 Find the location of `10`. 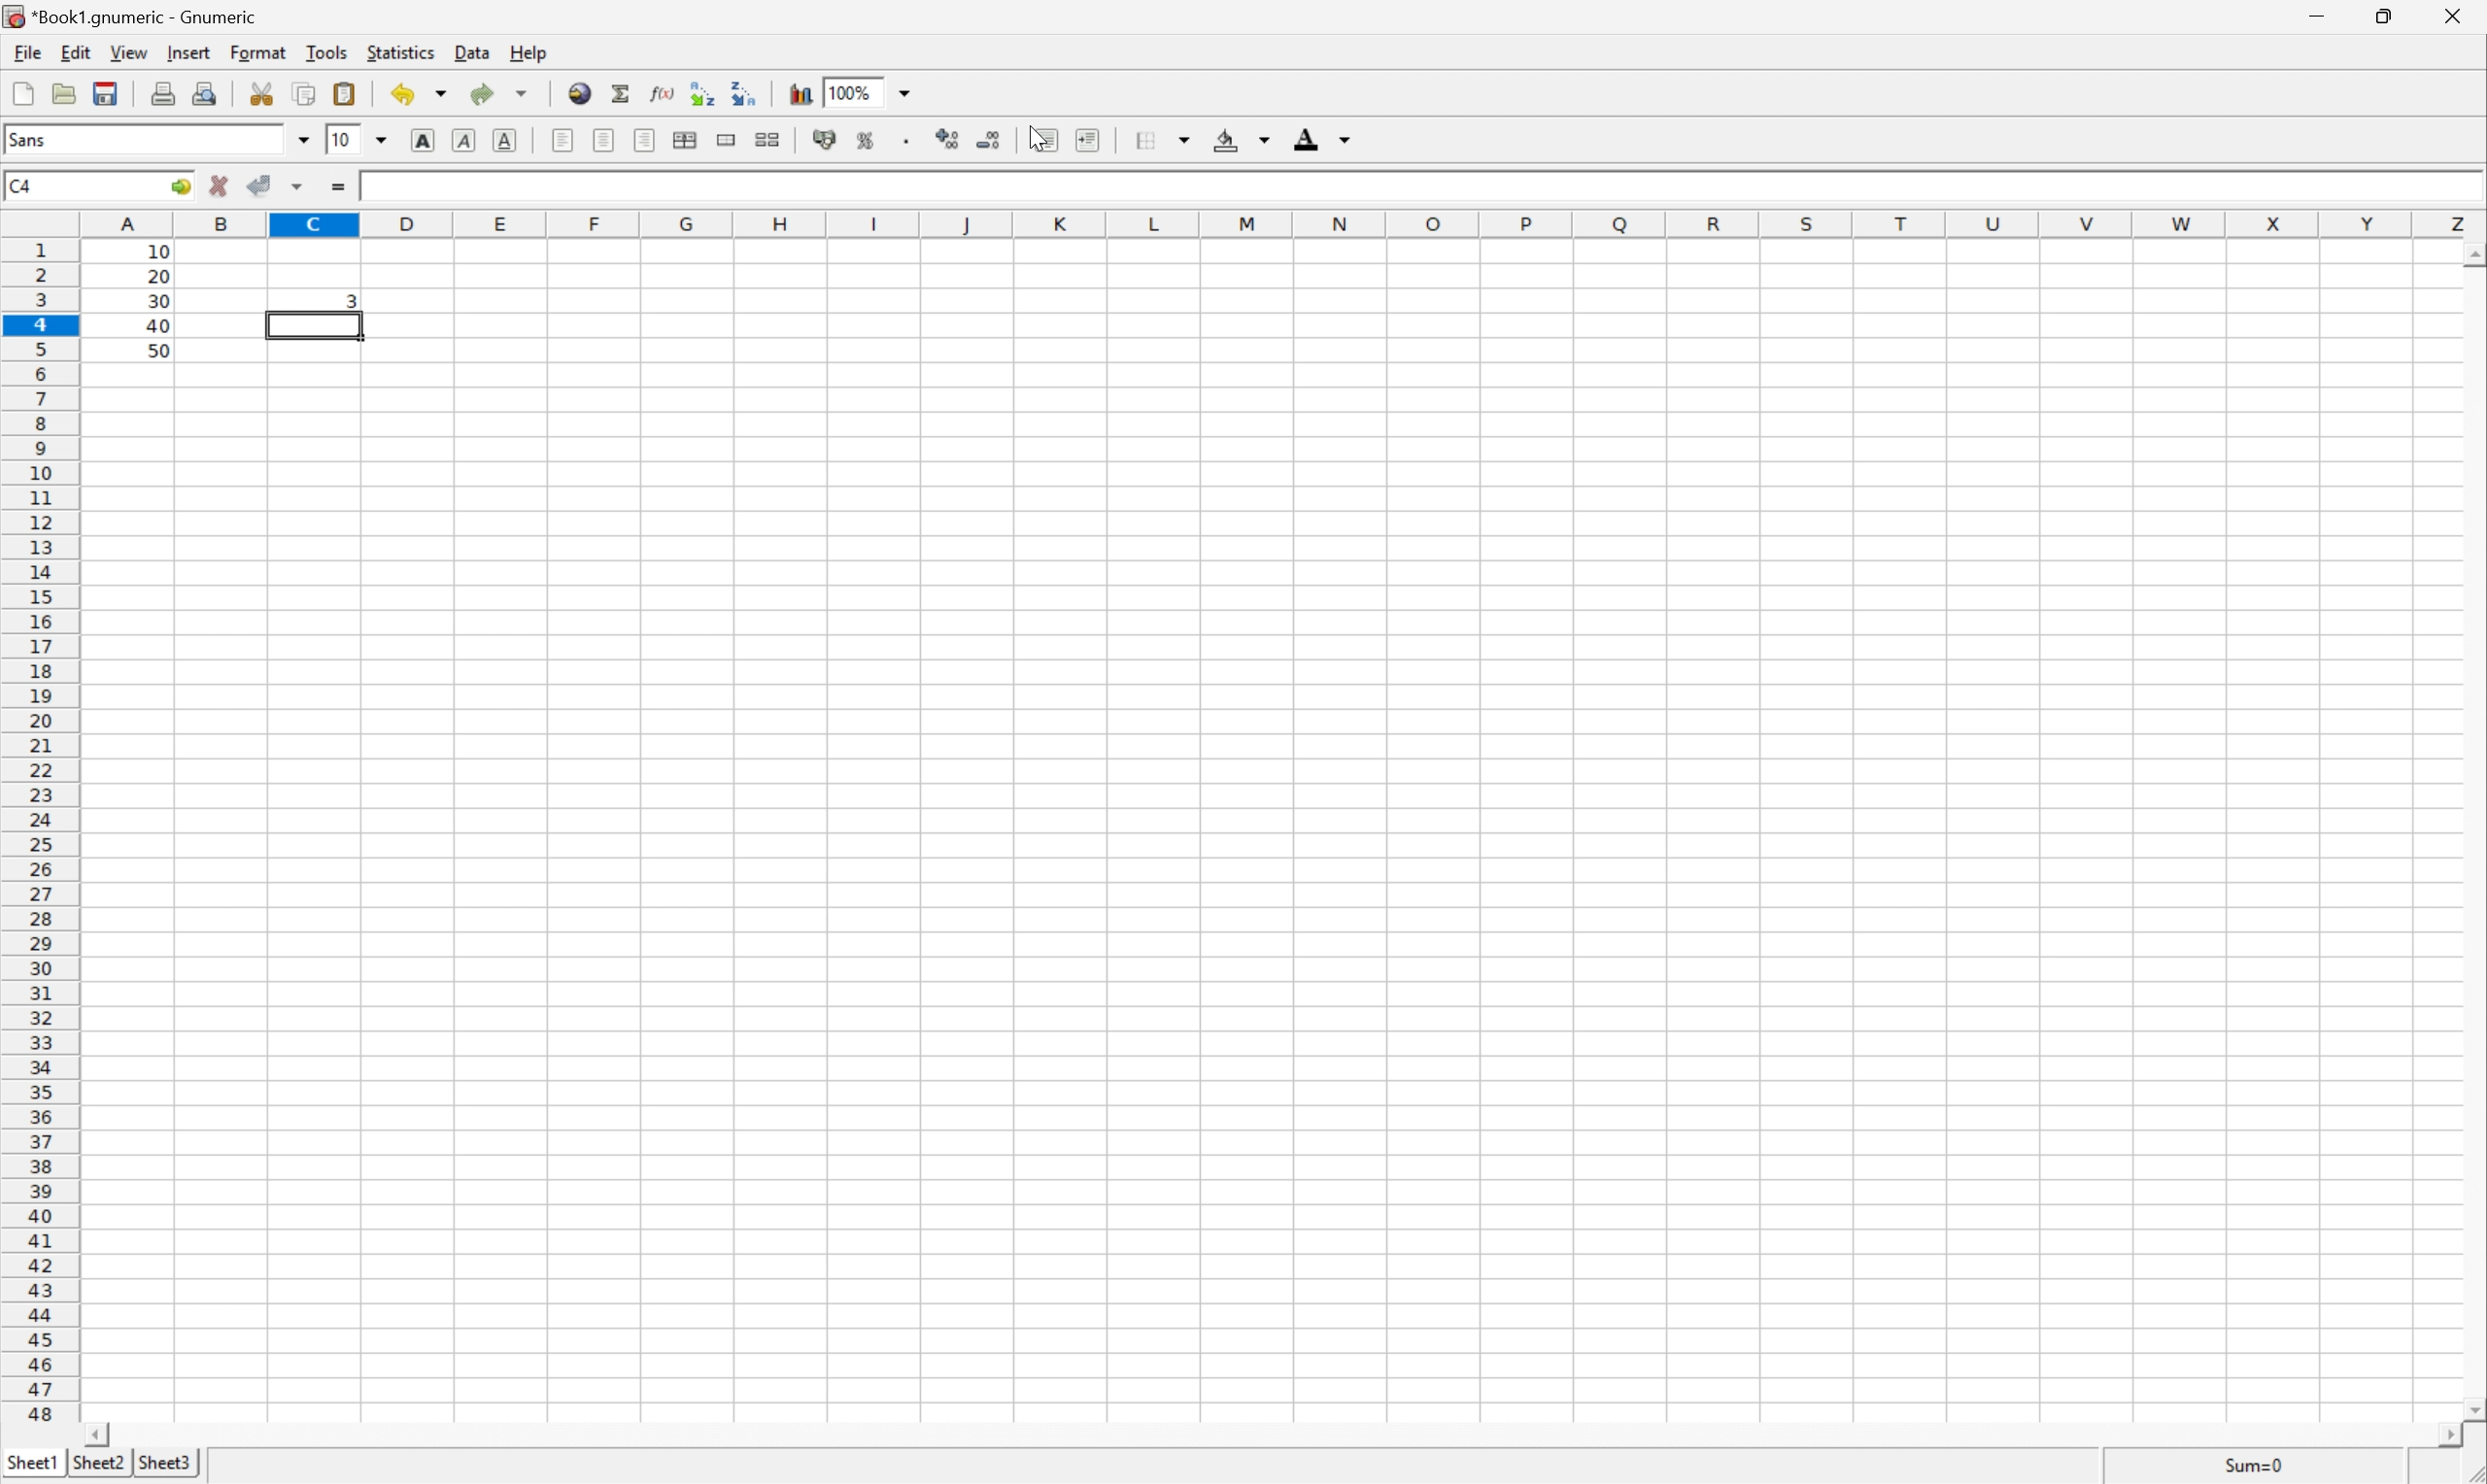

10 is located at coordinates (337, 140).